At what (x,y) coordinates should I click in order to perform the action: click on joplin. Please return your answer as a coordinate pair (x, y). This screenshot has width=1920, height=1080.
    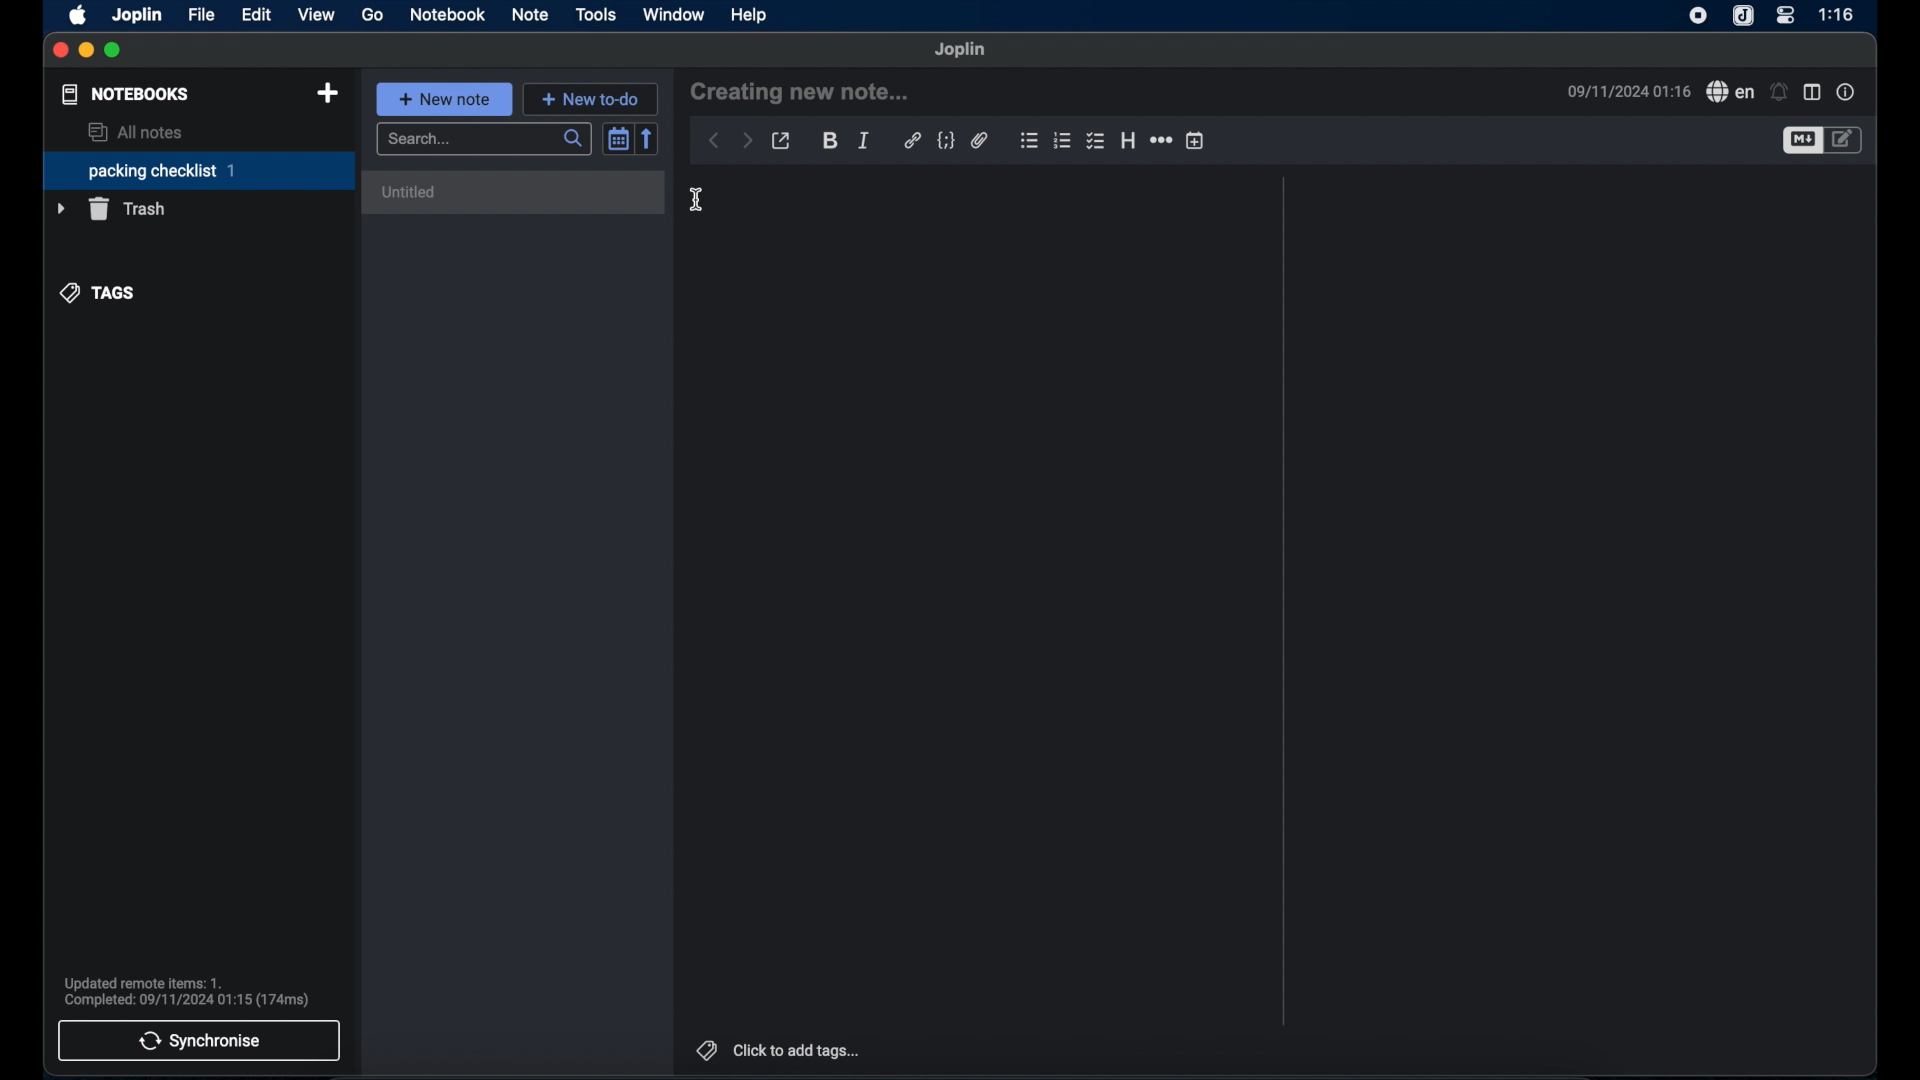
    Looking at the image, I should click on (962, 50).